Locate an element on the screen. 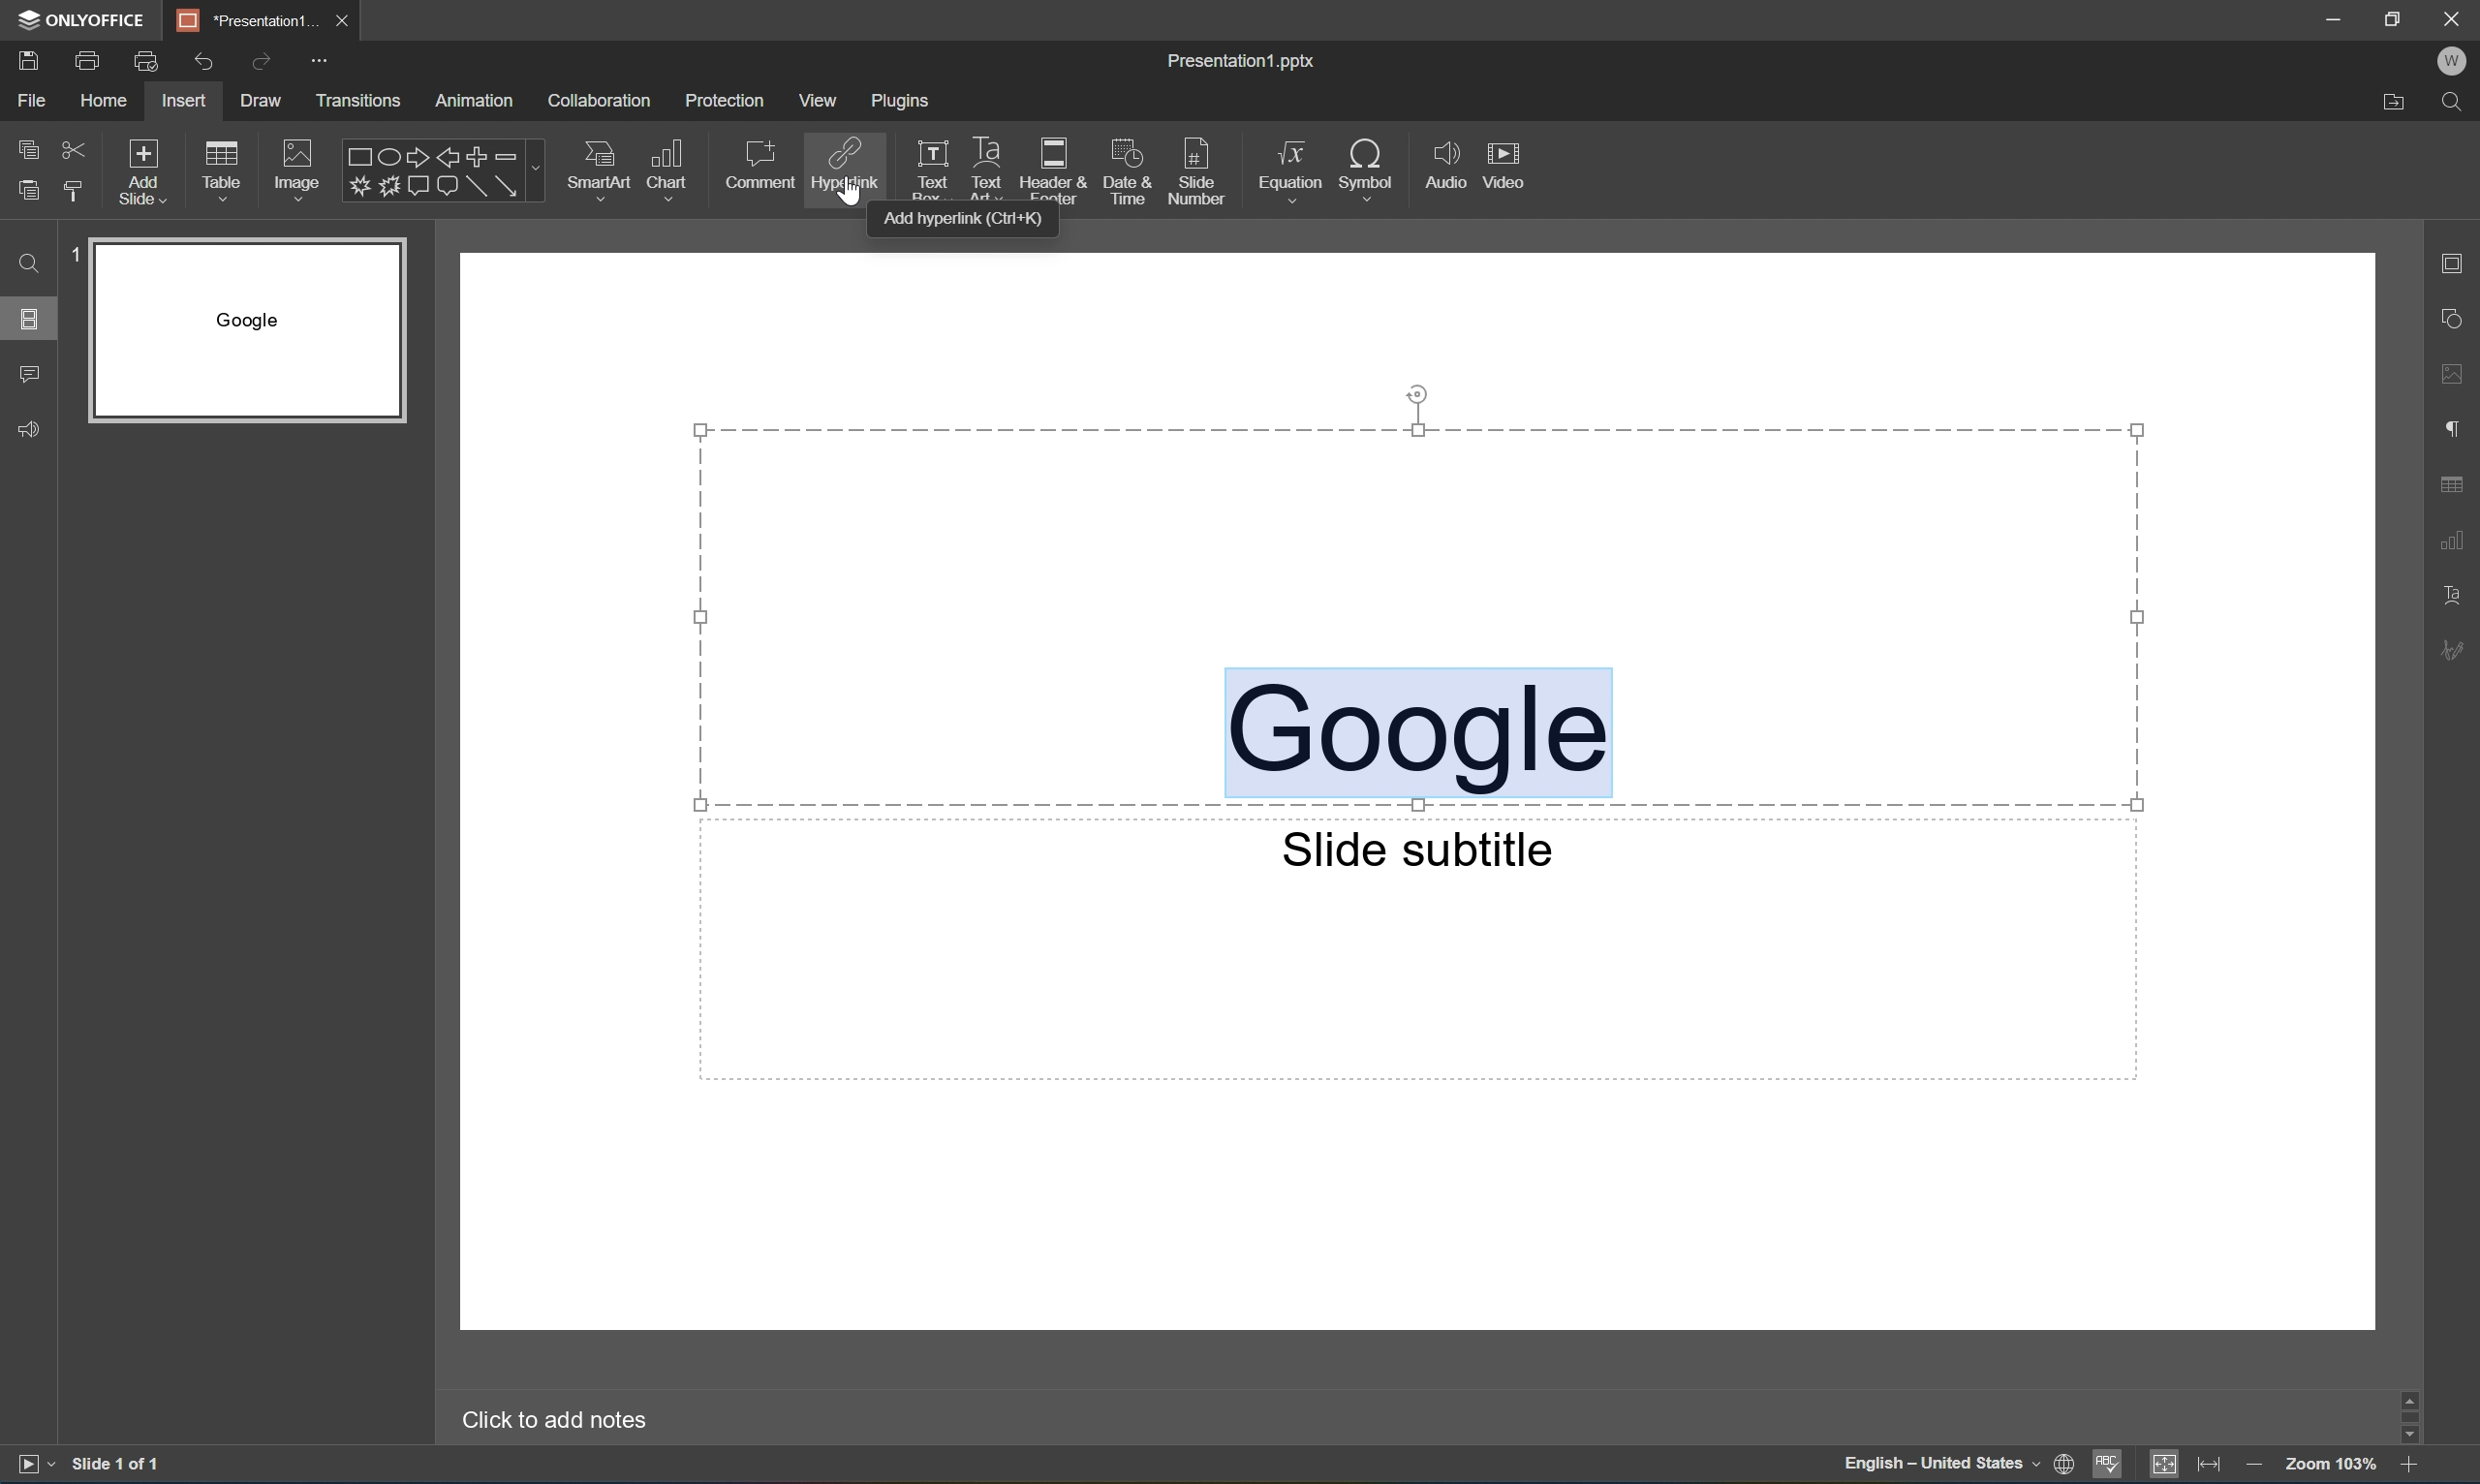  Find is located at coordinates (2455, 101).